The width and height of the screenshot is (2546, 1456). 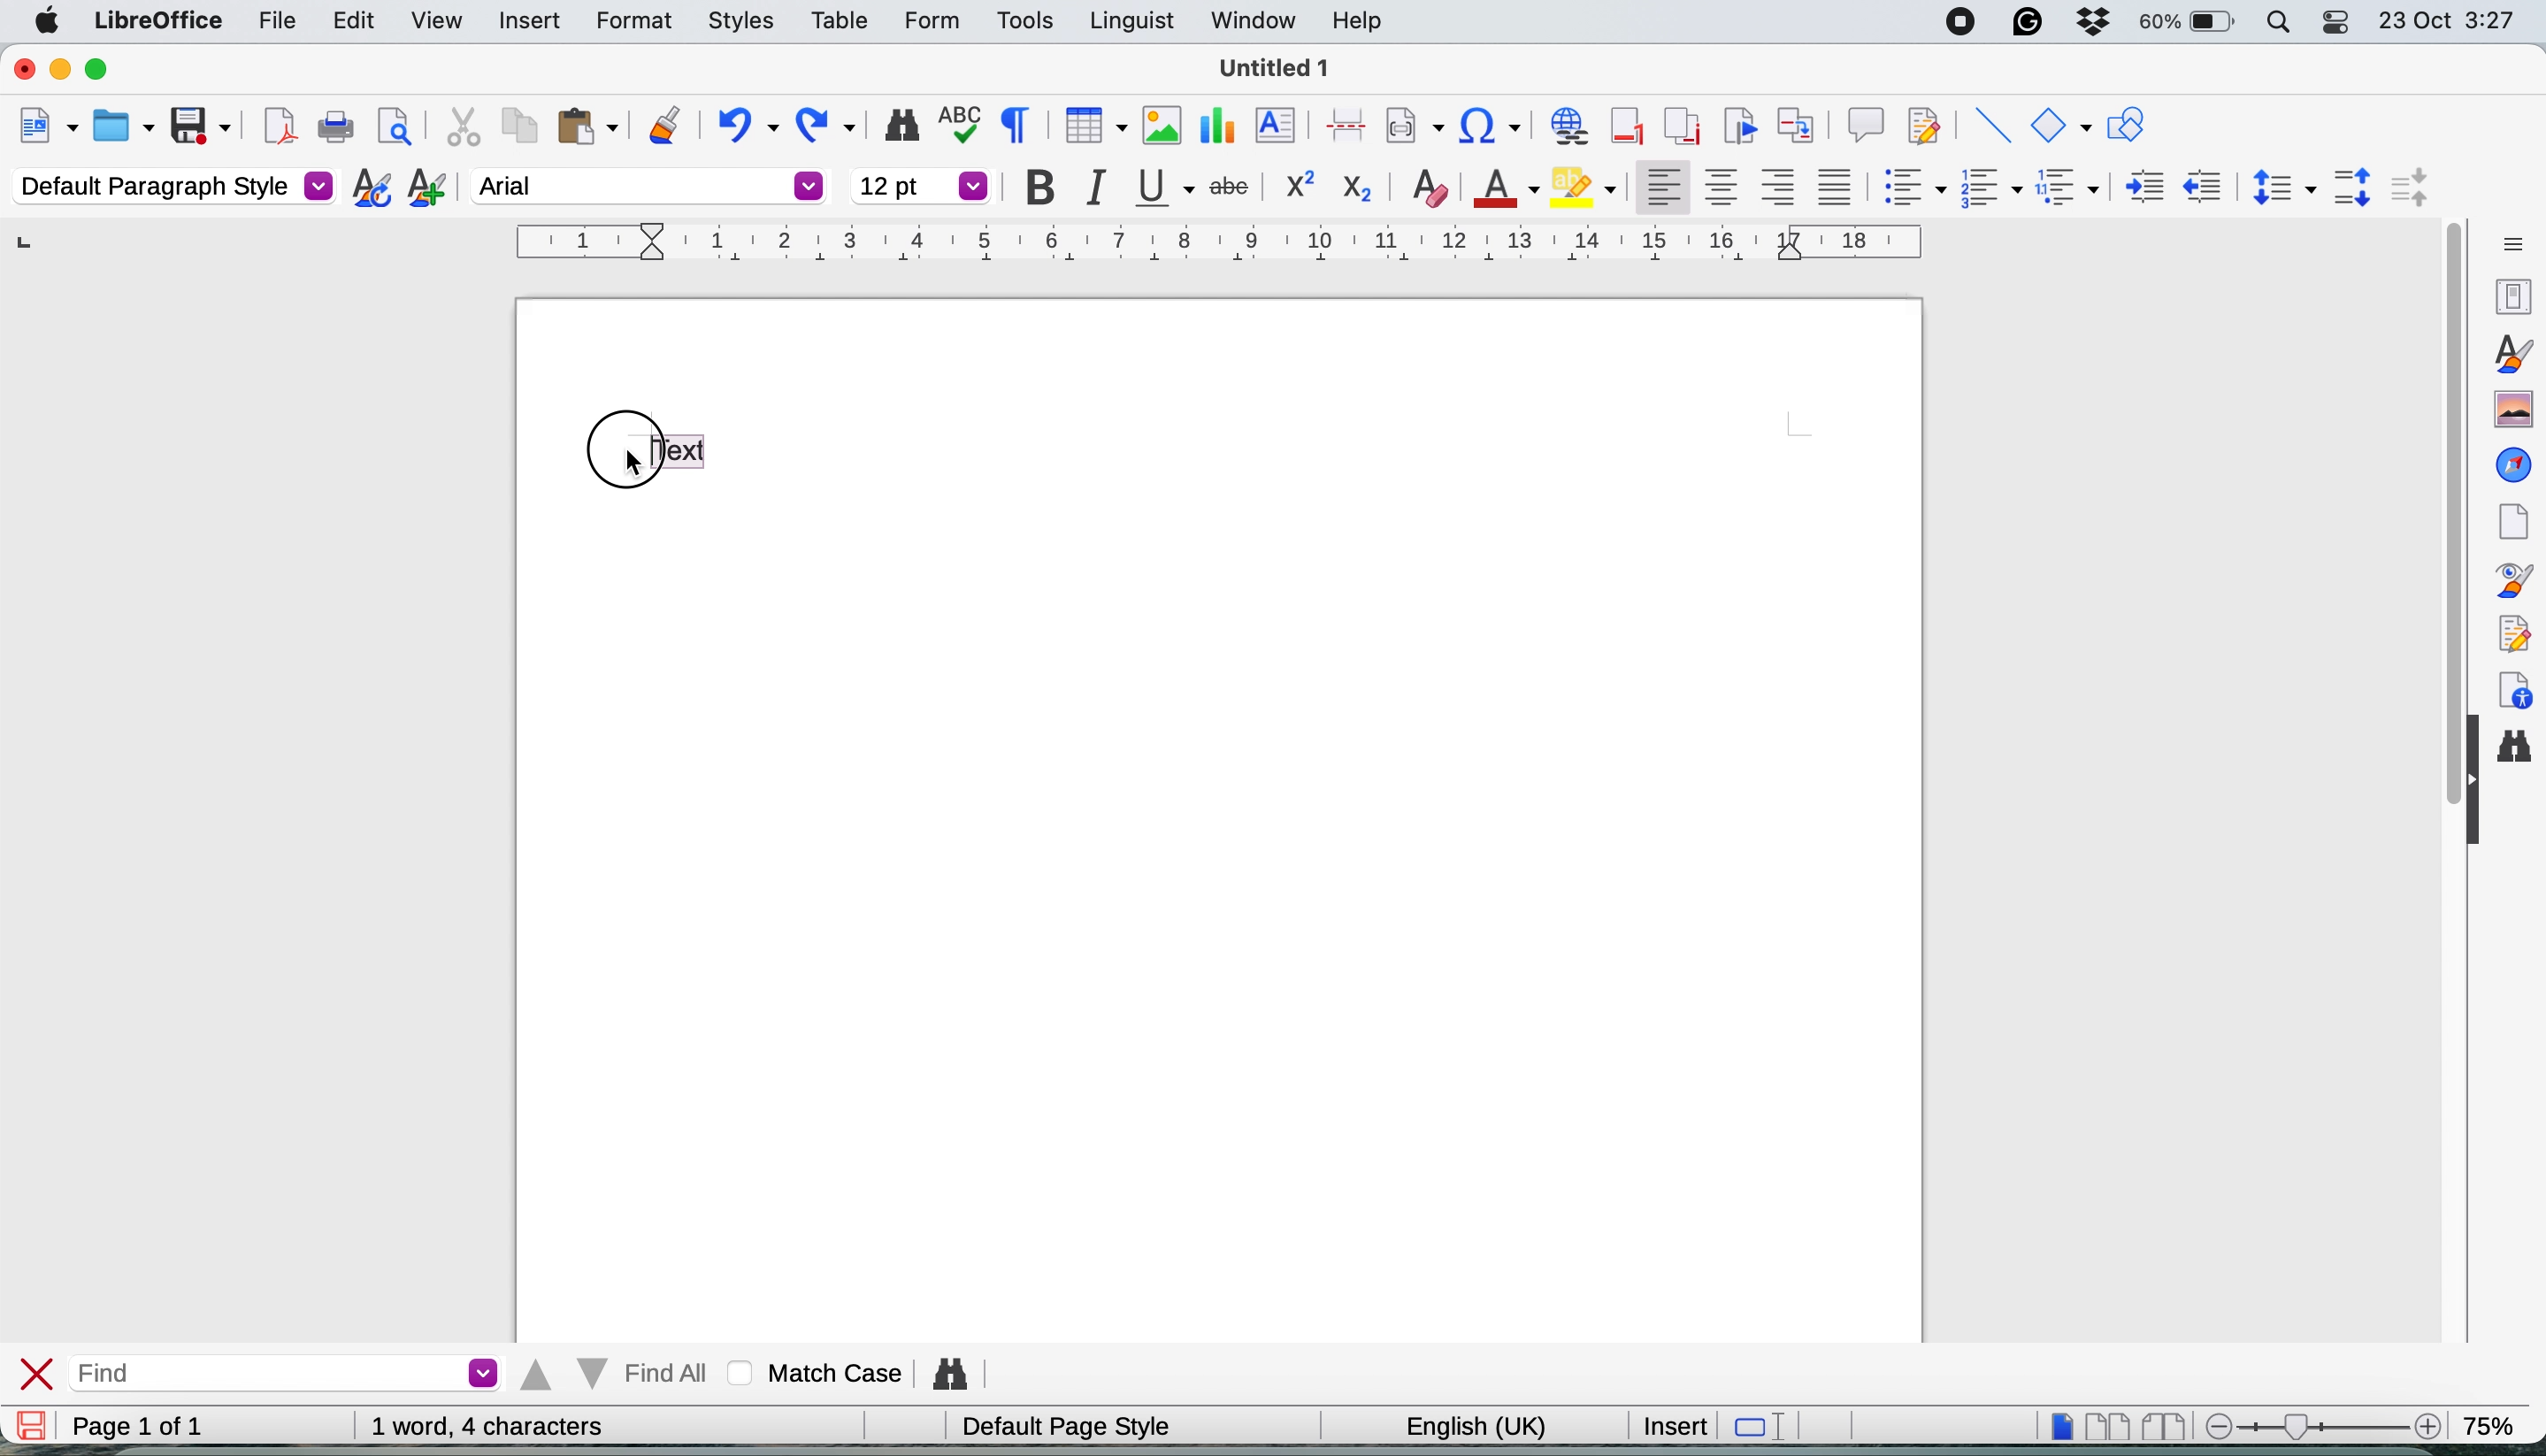 What do you see at coordinates (2106, 1424) in the screenshot?
I see `multi page view` at bounding box center [2106, 1424].